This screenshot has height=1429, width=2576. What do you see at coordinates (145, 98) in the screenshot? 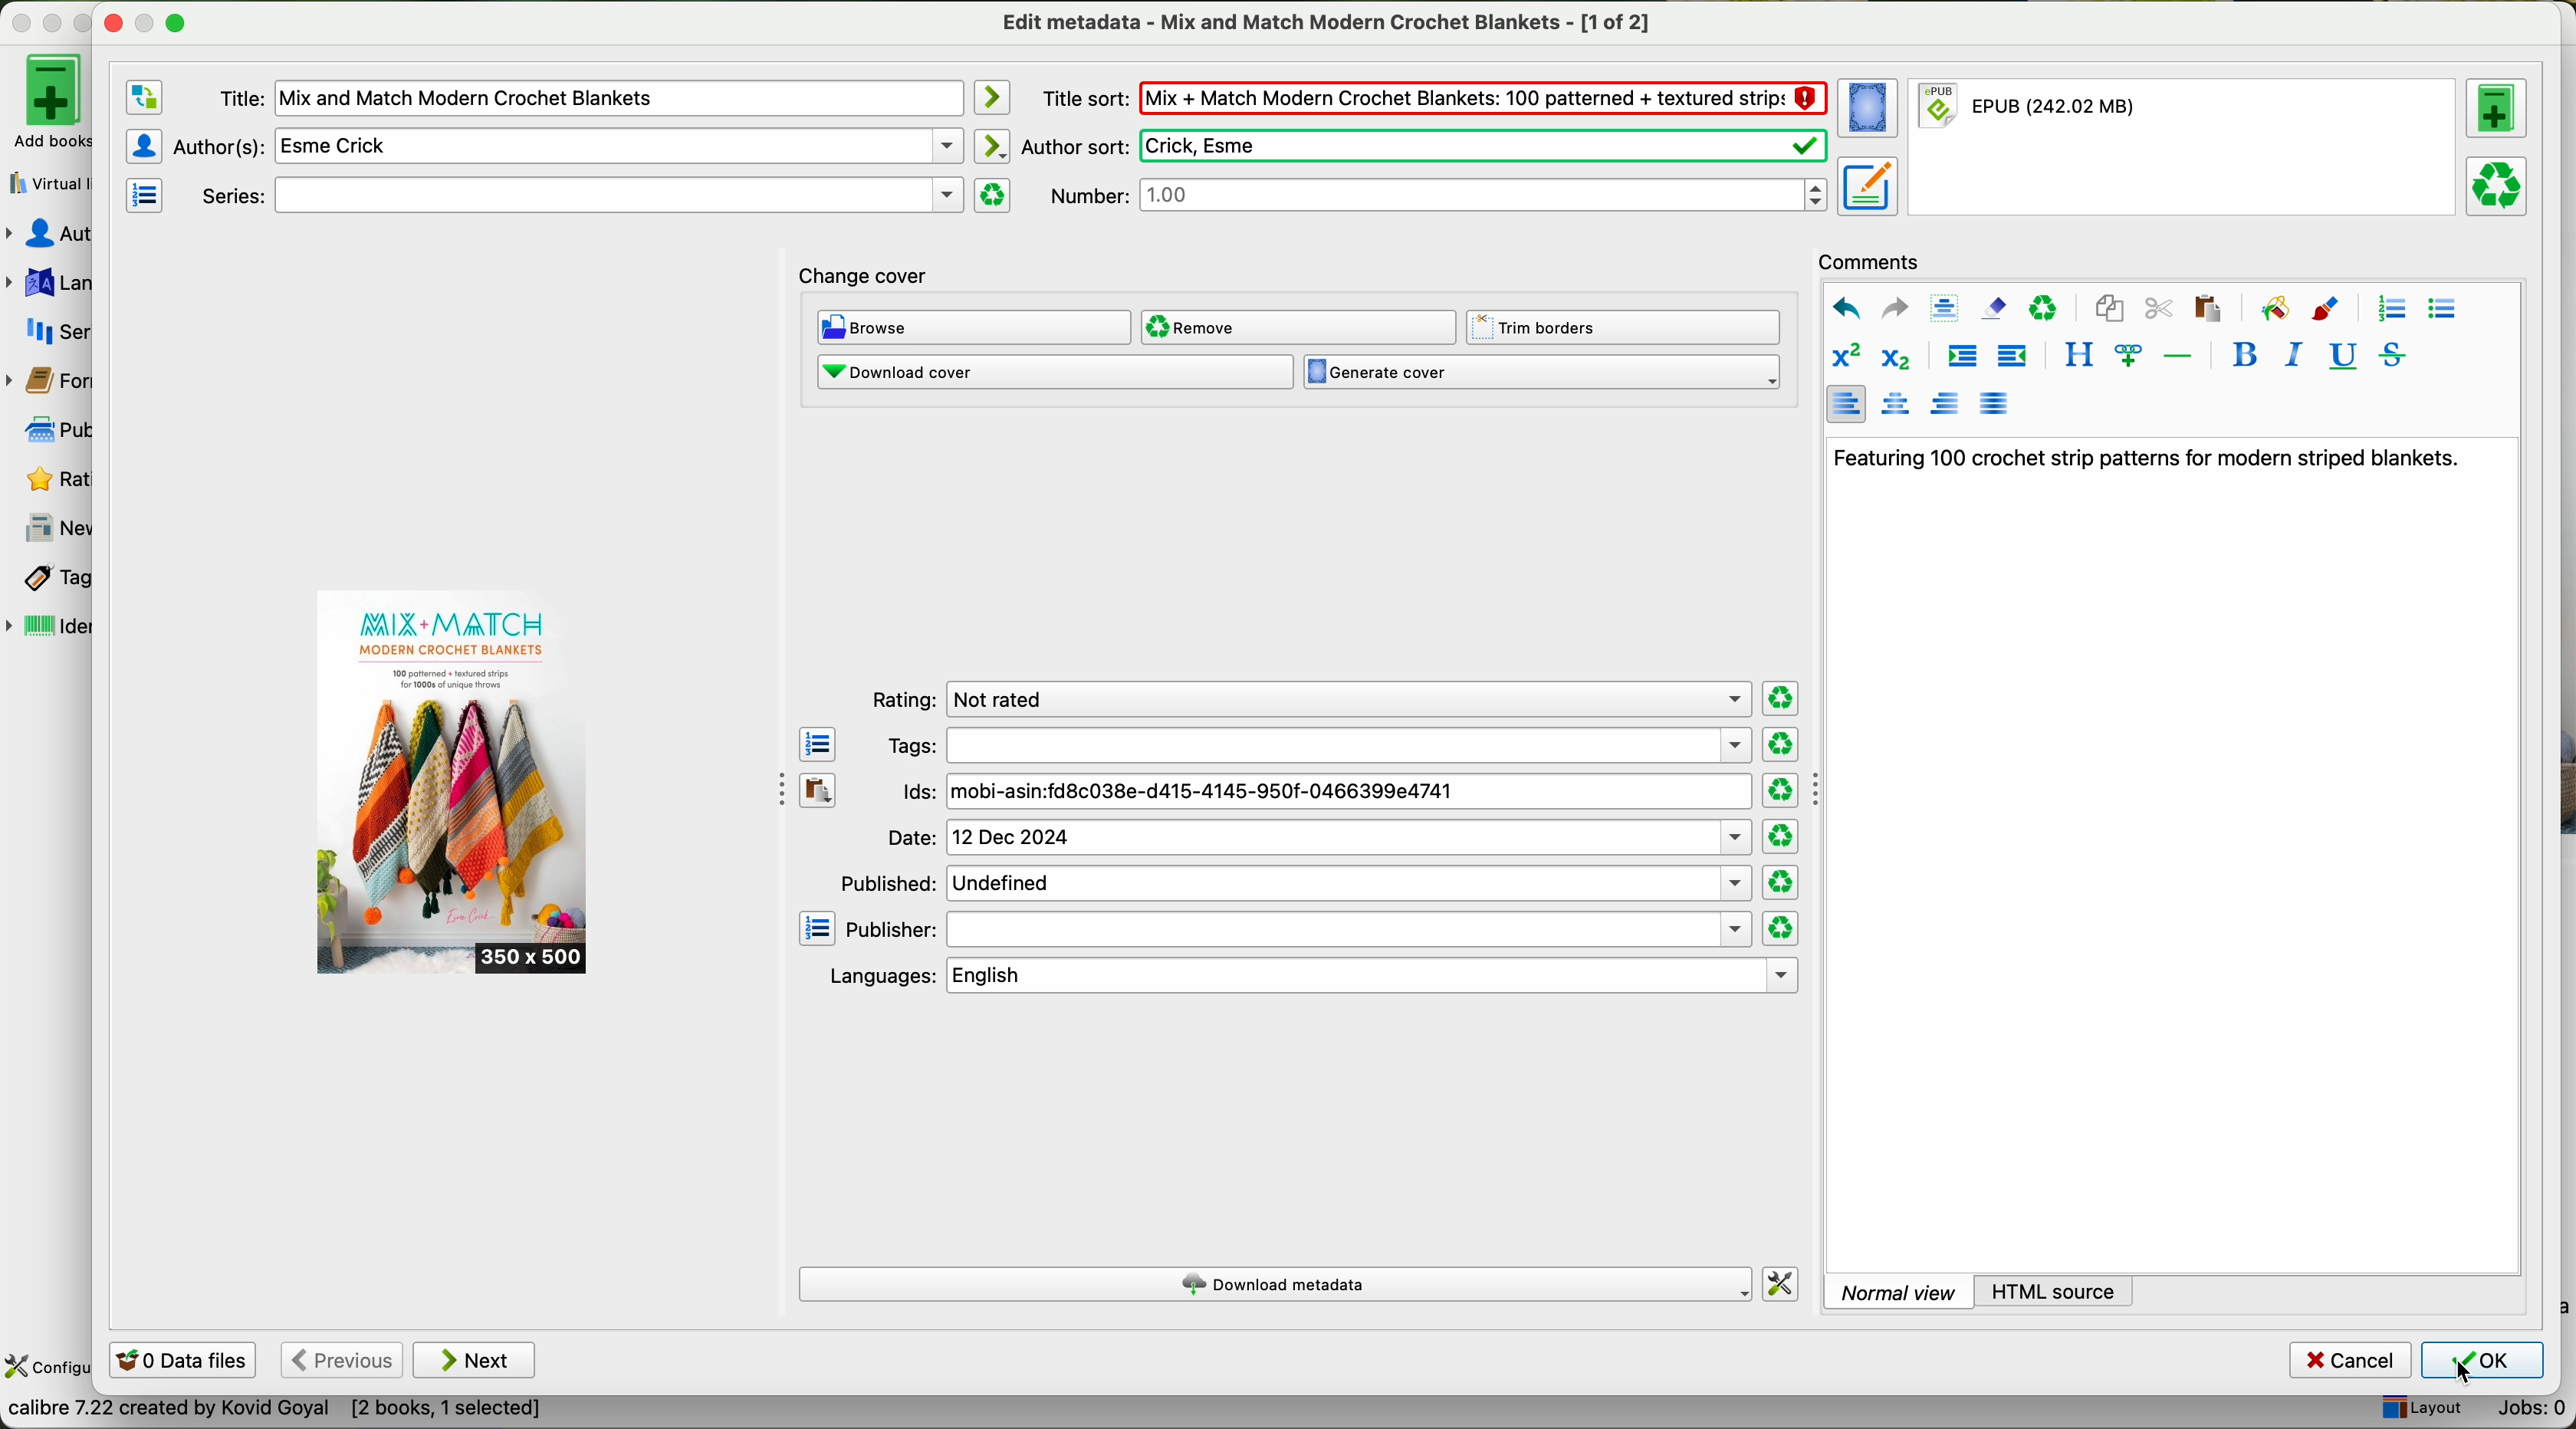
I see `swap the author and title` at bounding box center [145, 98].